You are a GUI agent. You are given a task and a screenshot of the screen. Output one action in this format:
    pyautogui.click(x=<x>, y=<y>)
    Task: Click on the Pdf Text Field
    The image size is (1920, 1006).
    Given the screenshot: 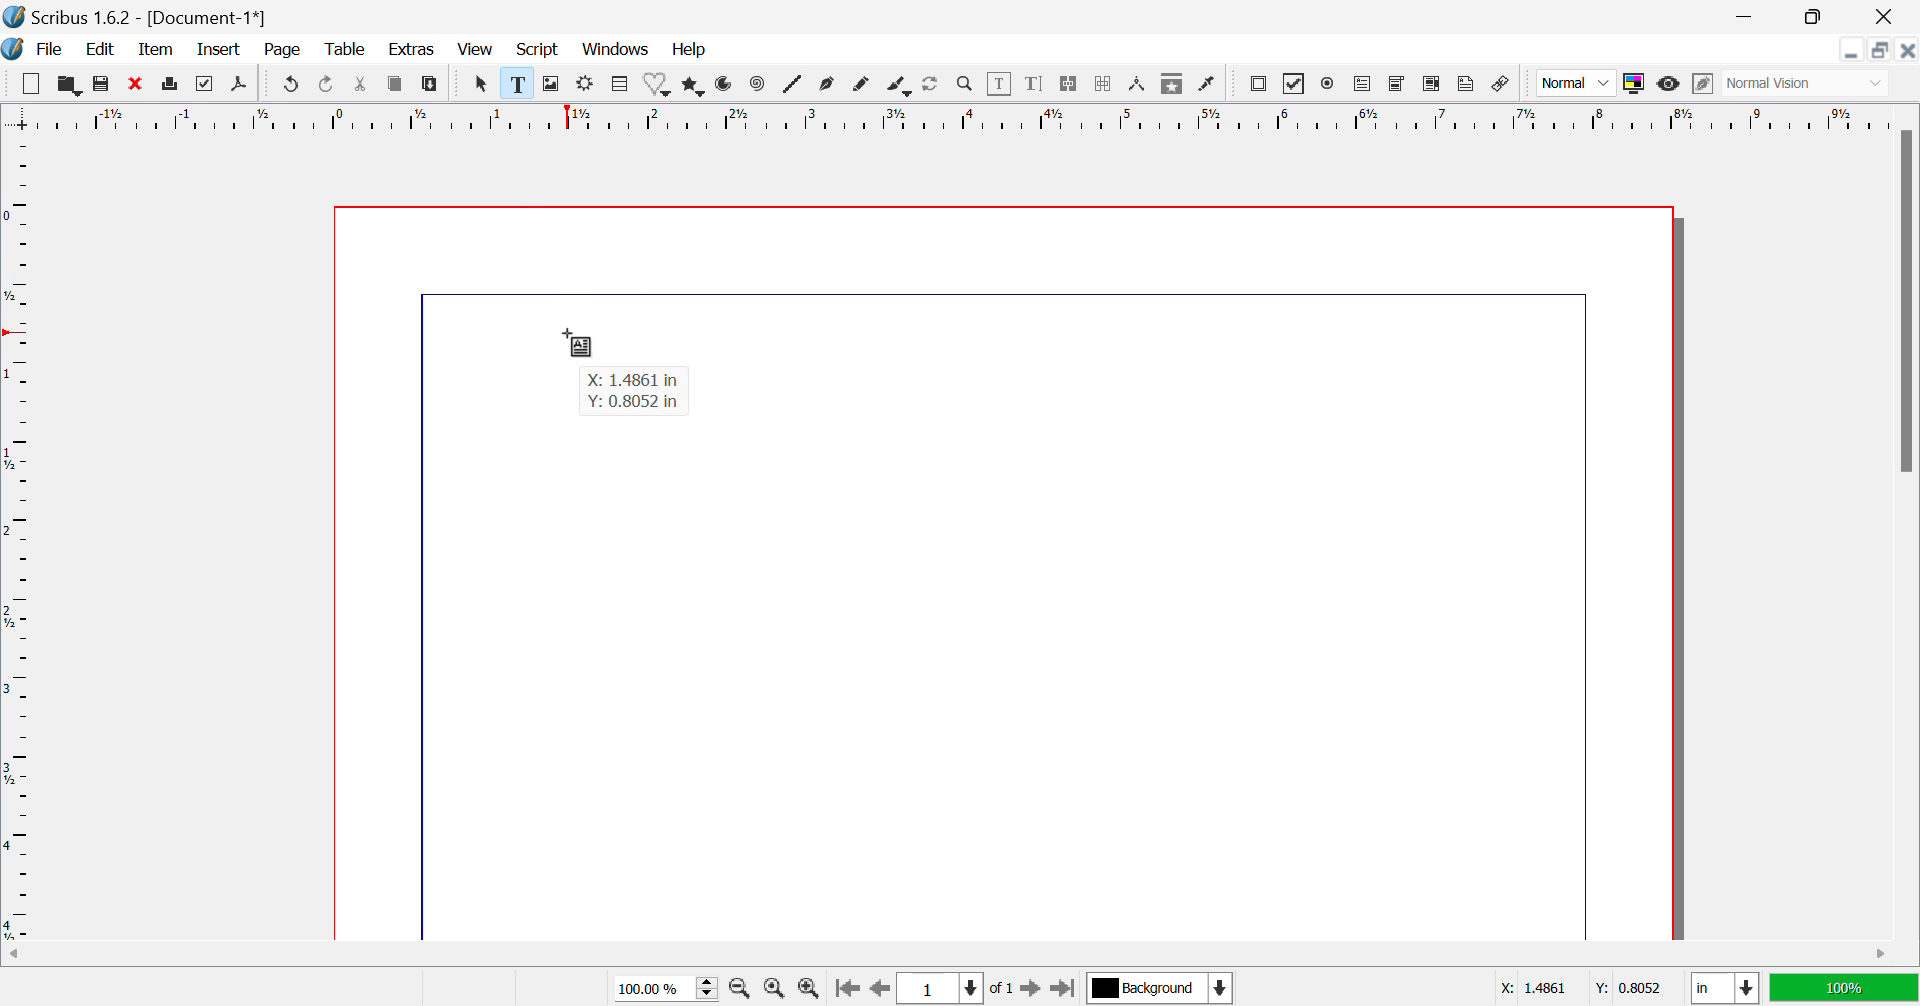 What is the action you would take?
    pyautogui.click(x=1364, y=86)
    